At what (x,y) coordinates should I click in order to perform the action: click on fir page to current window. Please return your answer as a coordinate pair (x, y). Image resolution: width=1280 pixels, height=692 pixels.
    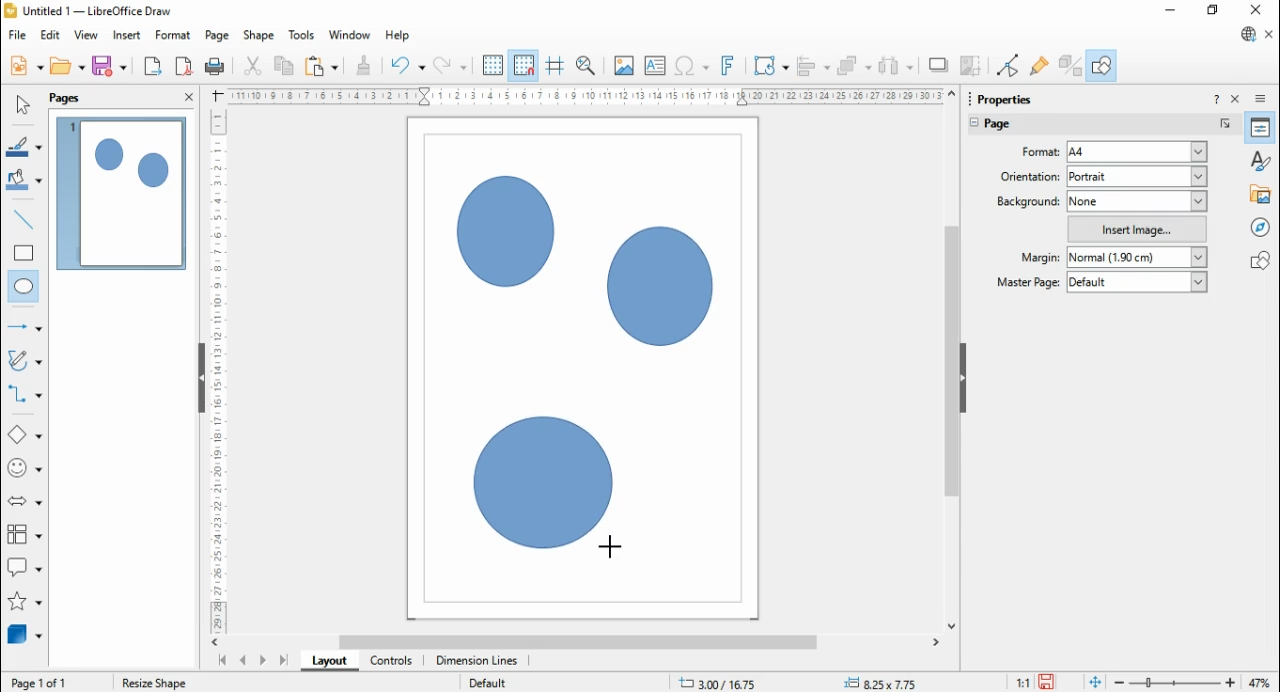
    Looking at the image, I should click on (1095, 682).